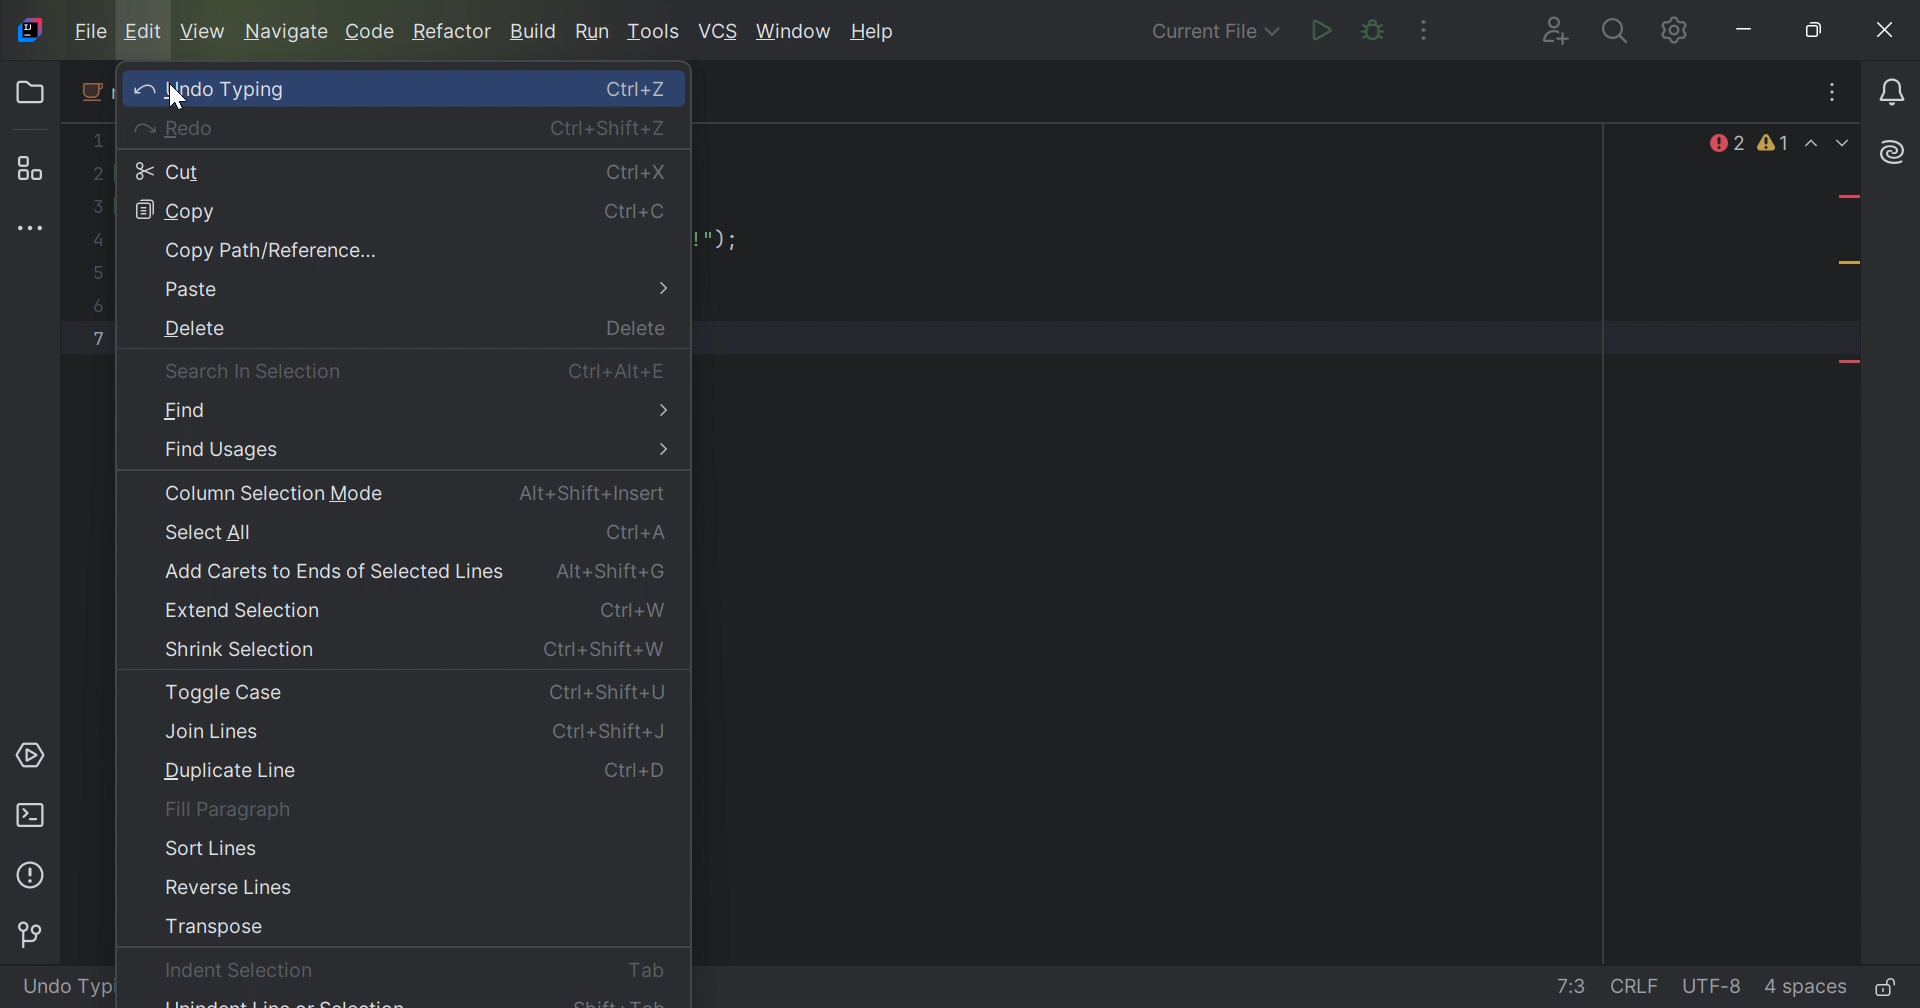  What do you see at coordinates (239, 970) in the screenshot?
I see `Indent Selection` at bounding box center [239, 970].